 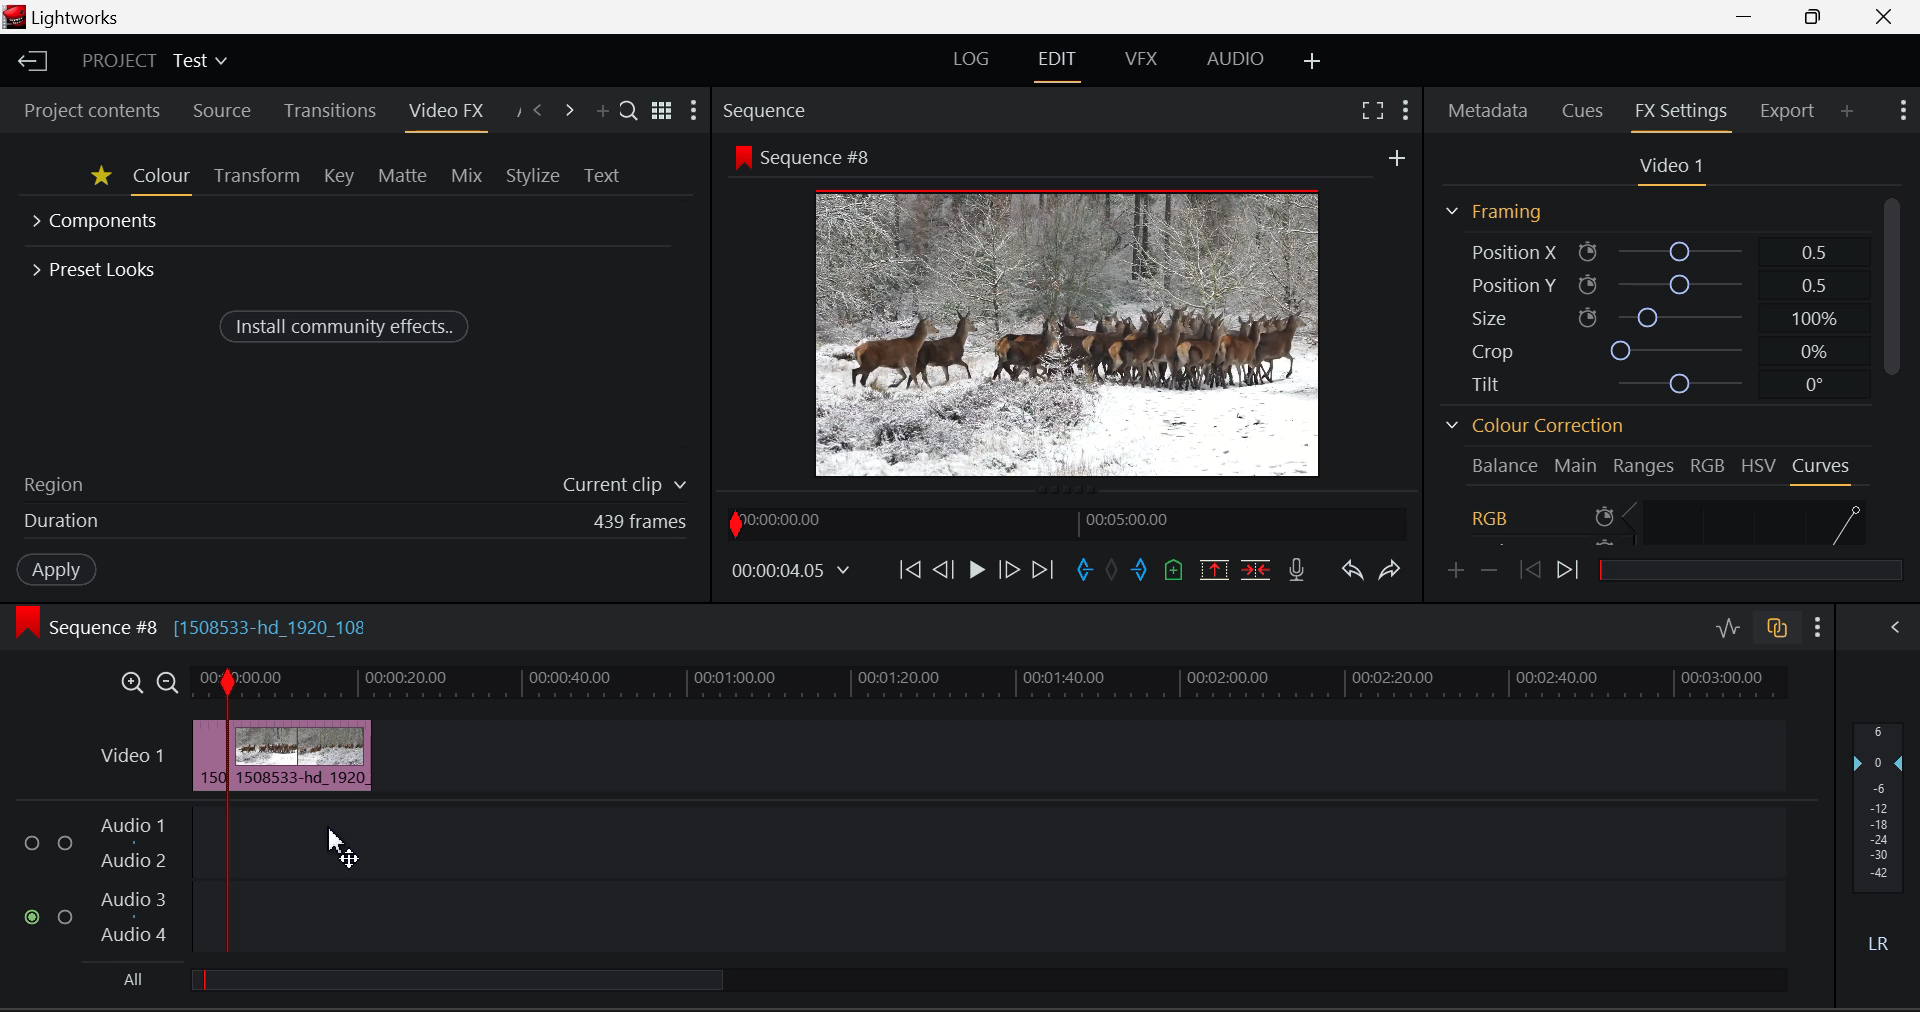 What do you see at coordinates (794, 573) in the screenshot?
I see `Frame time` at bounding box center [794, 573].